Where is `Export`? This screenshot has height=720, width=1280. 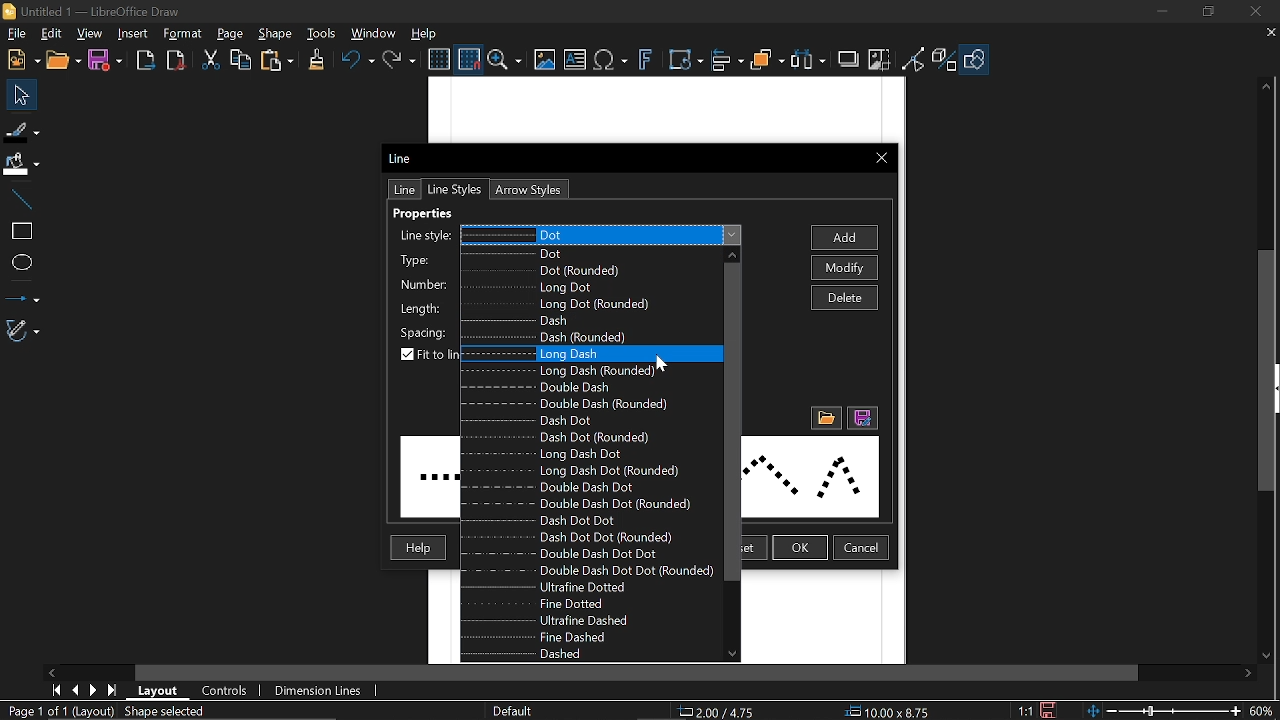
Export is located at coordinates (146, 62).